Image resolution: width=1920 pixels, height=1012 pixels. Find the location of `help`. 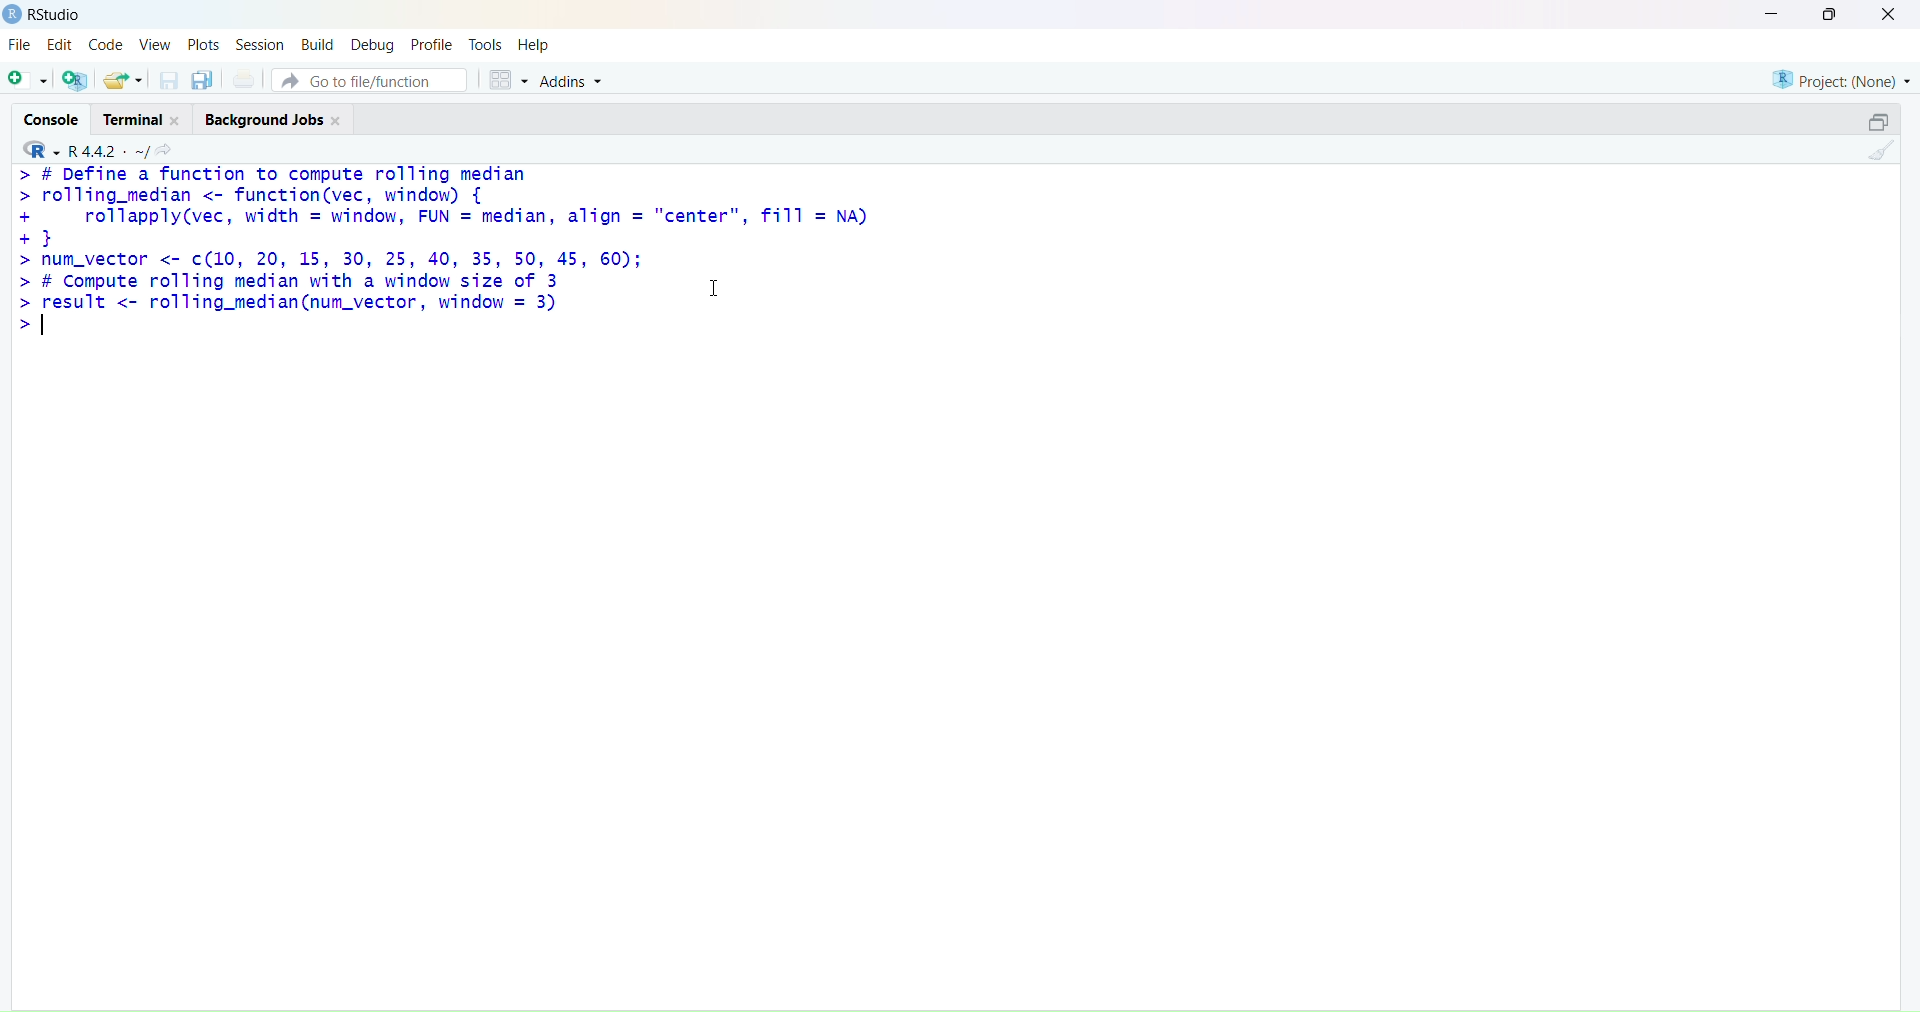

help is located at coordinates (536, 46).